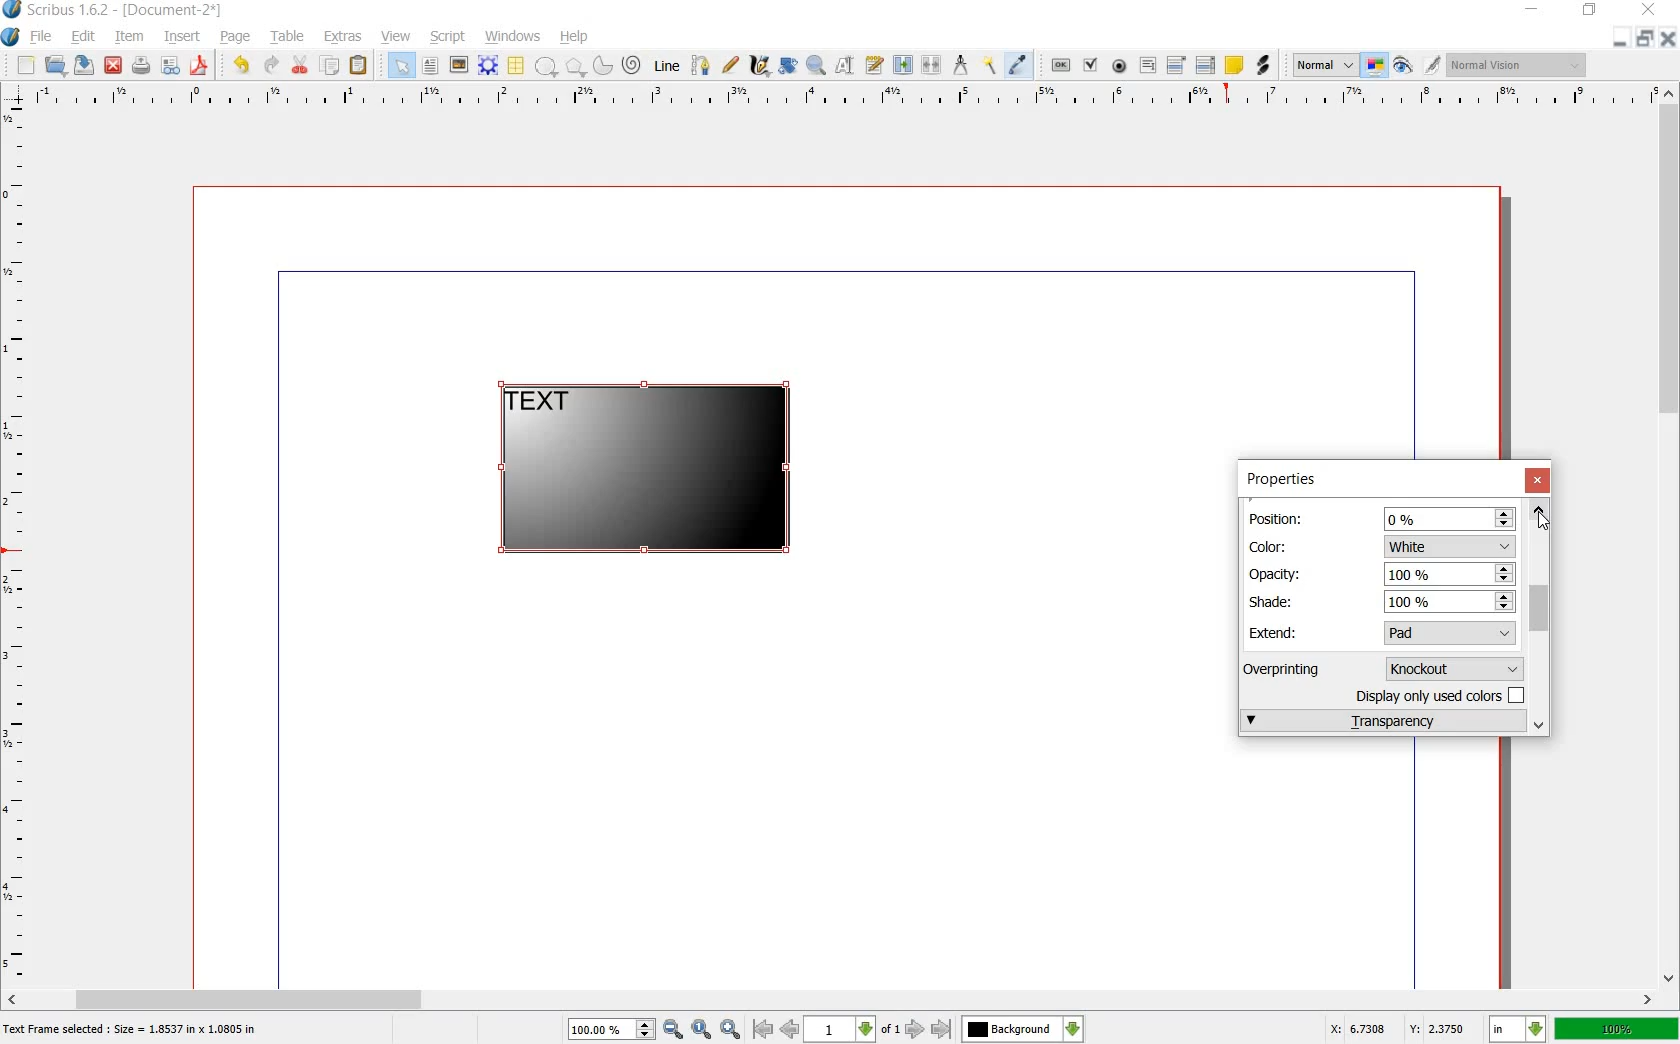 This screenshot has width=1680, height=1044. What do you see at coordinates (1278, 573) in the screenshot?
I see `opacity` at bounding box center [1278, 573].